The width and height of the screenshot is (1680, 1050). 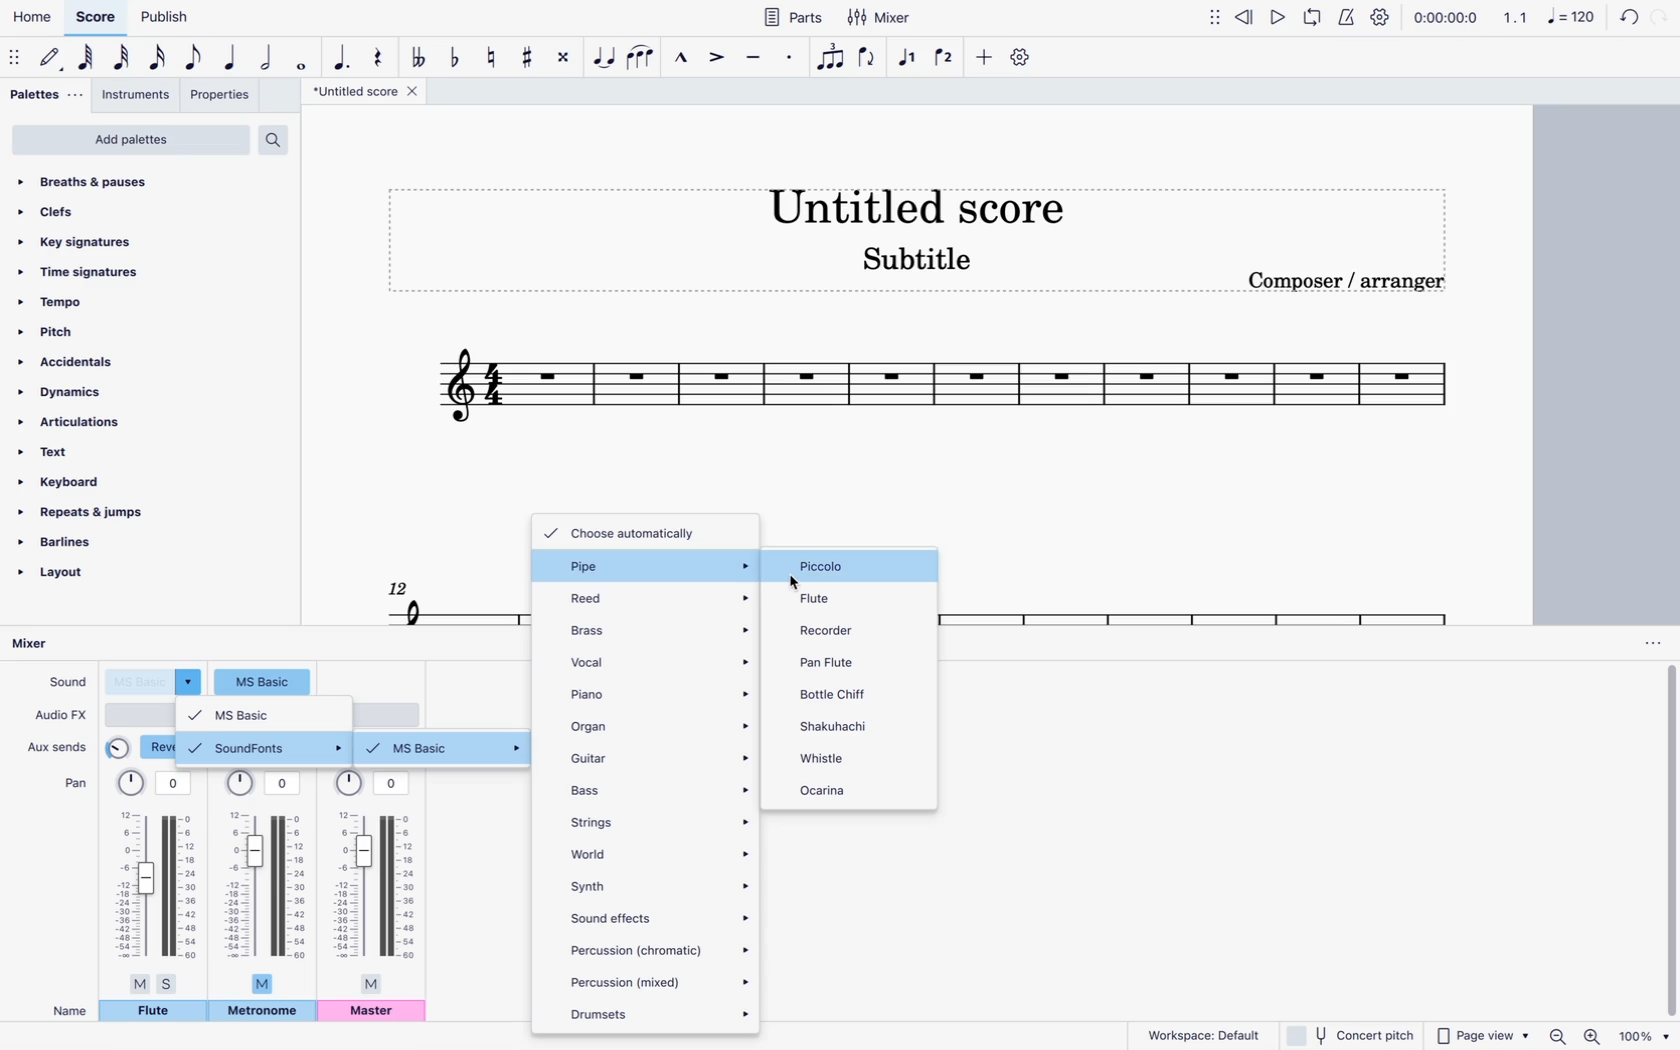 I want to click on world, so click(x=658, y=851).